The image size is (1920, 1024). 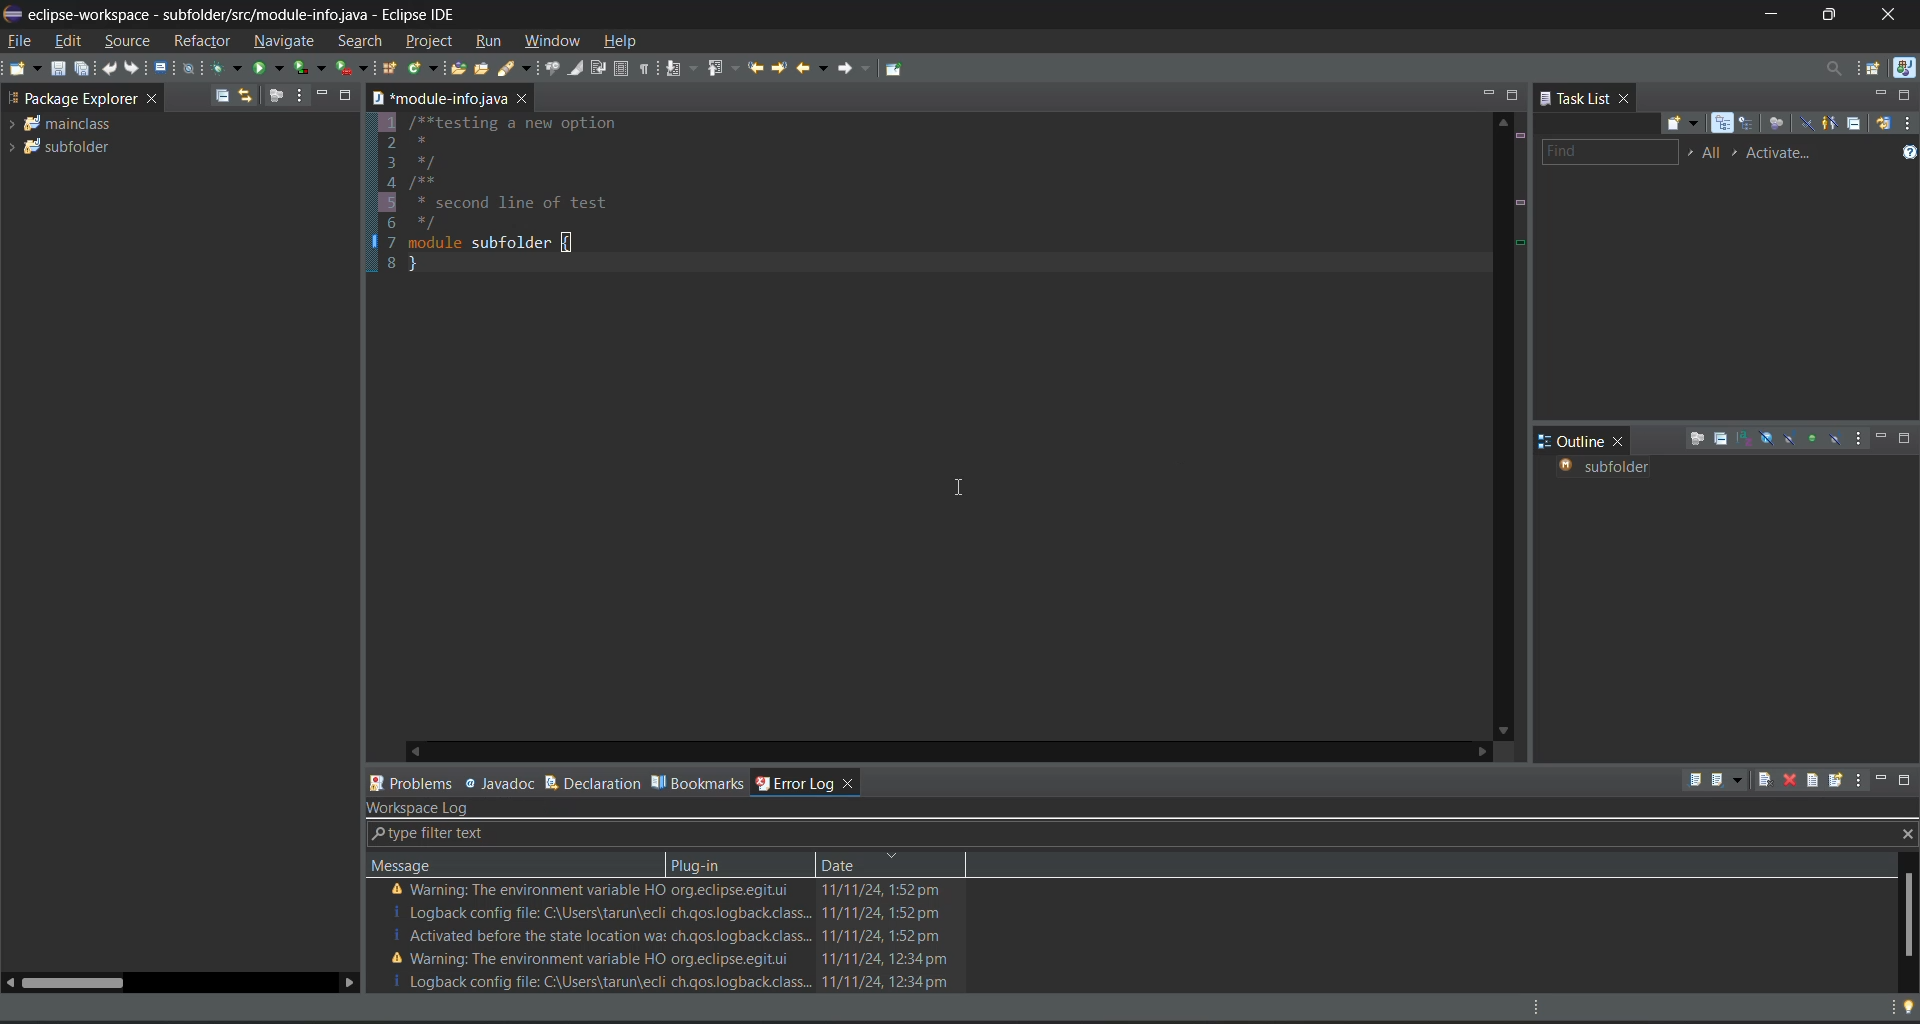 What do you see at coordinates (1738, 154) in the screenshot?
I see `select active task` at bounding box center [1738, 154].